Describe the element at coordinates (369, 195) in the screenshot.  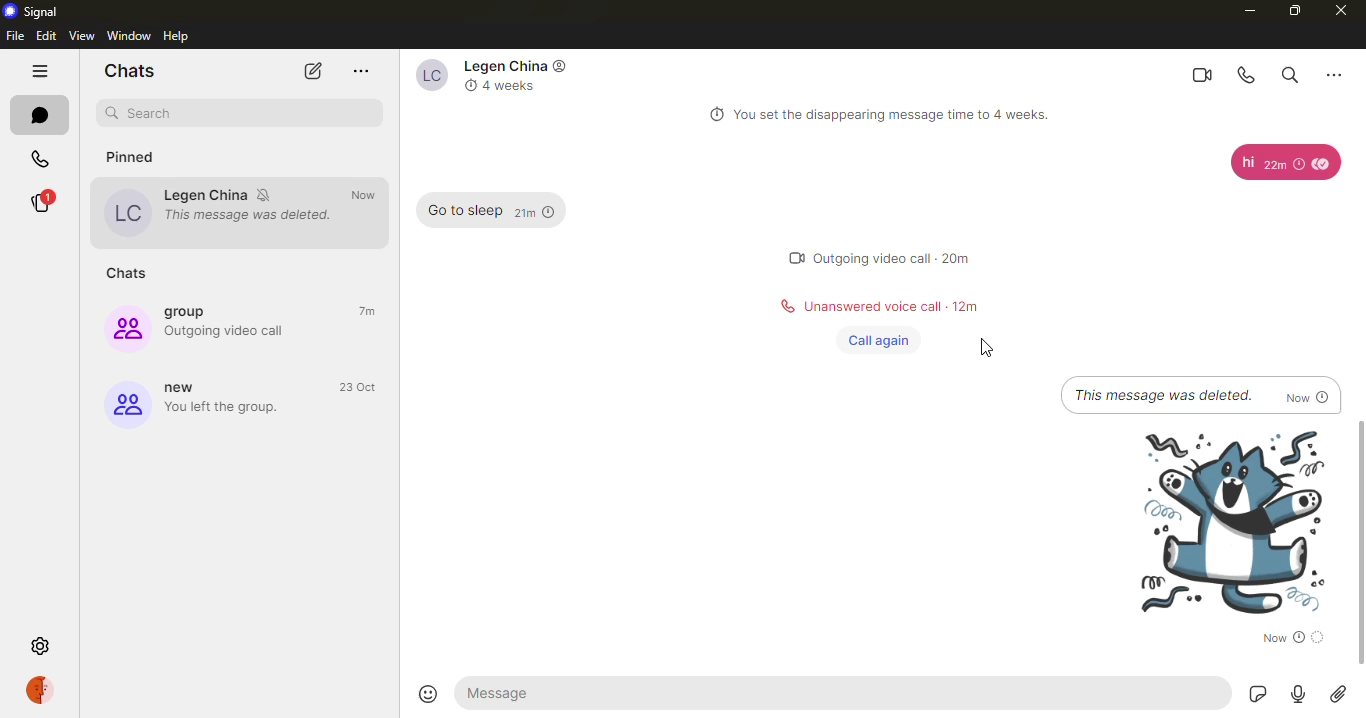
I see `now` at that location.